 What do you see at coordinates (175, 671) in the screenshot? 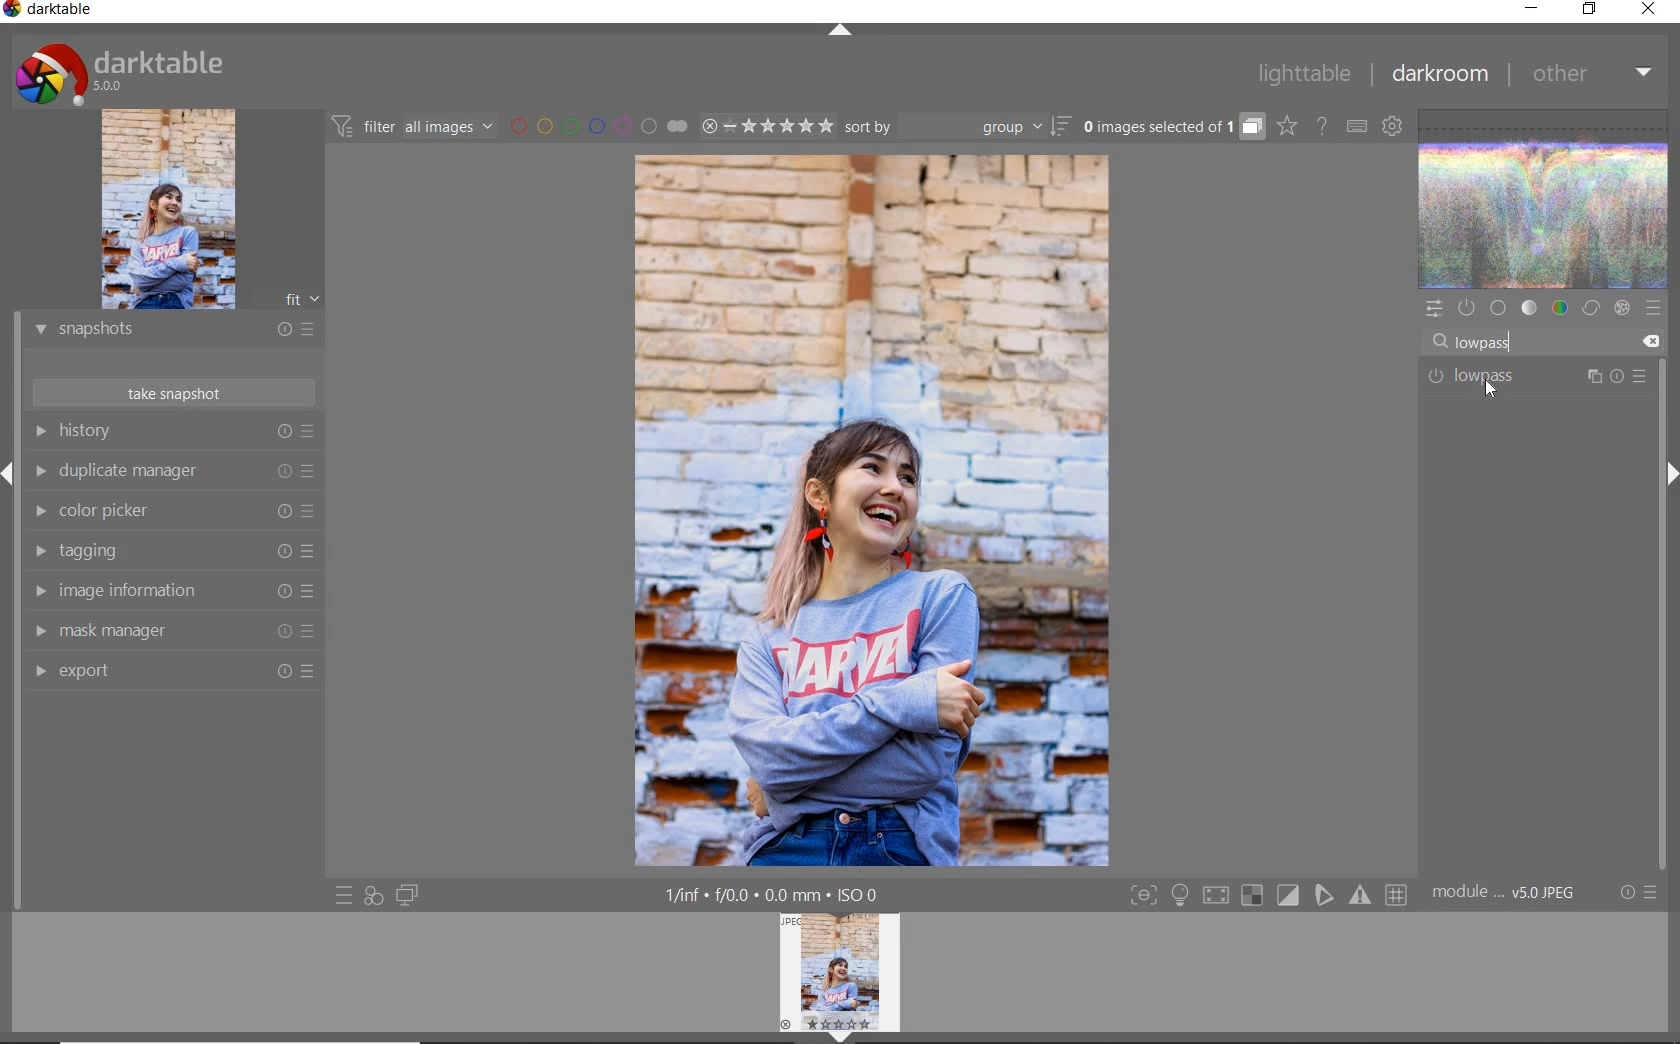
I see `export` at bounding box center [175, 671].